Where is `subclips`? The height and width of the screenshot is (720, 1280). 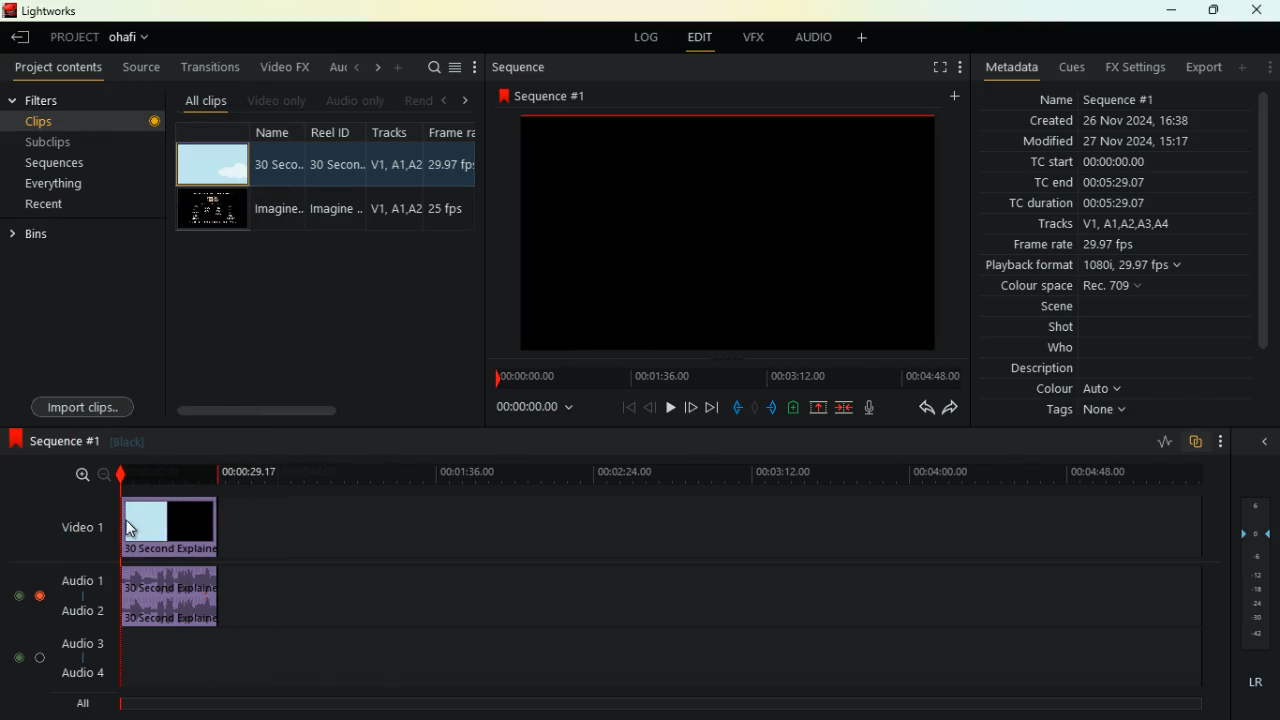
subclips is located at coordinates (60, 143).